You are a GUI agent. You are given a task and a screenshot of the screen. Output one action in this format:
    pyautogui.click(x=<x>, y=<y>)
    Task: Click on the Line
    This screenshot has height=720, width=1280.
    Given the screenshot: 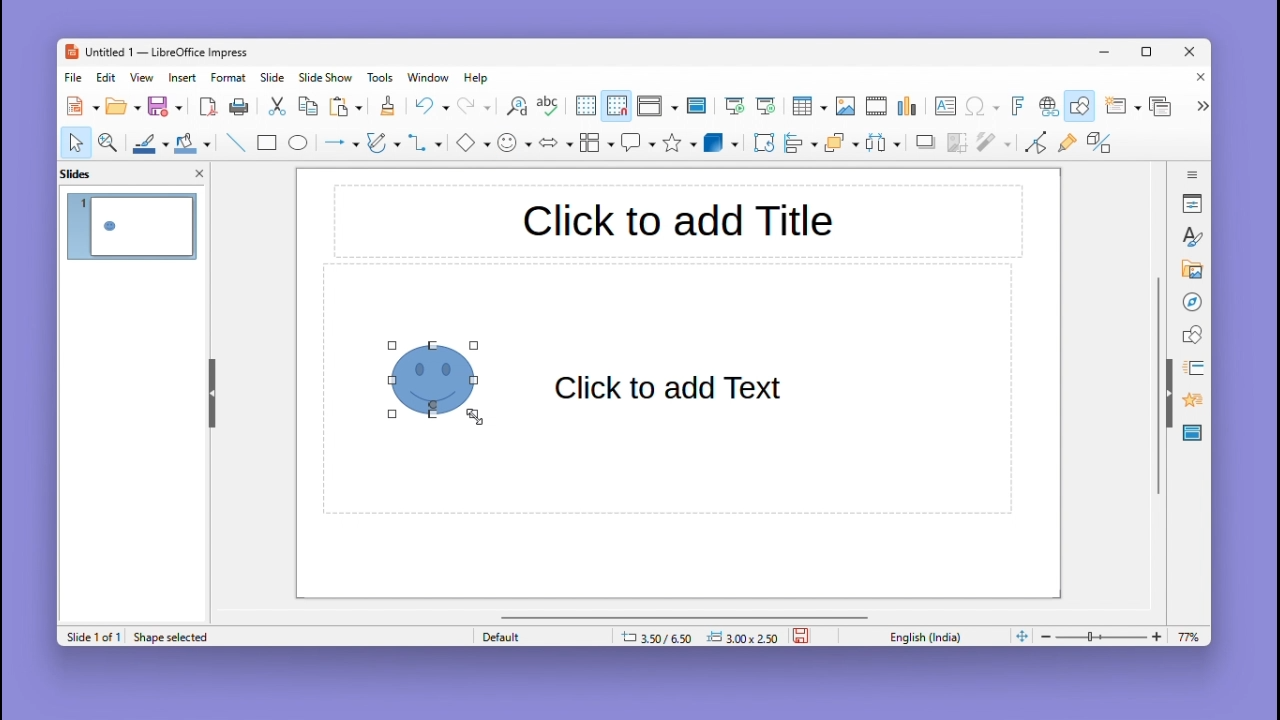 What is the action you would take?
    pyautogui.click(x=234, y=142)
    